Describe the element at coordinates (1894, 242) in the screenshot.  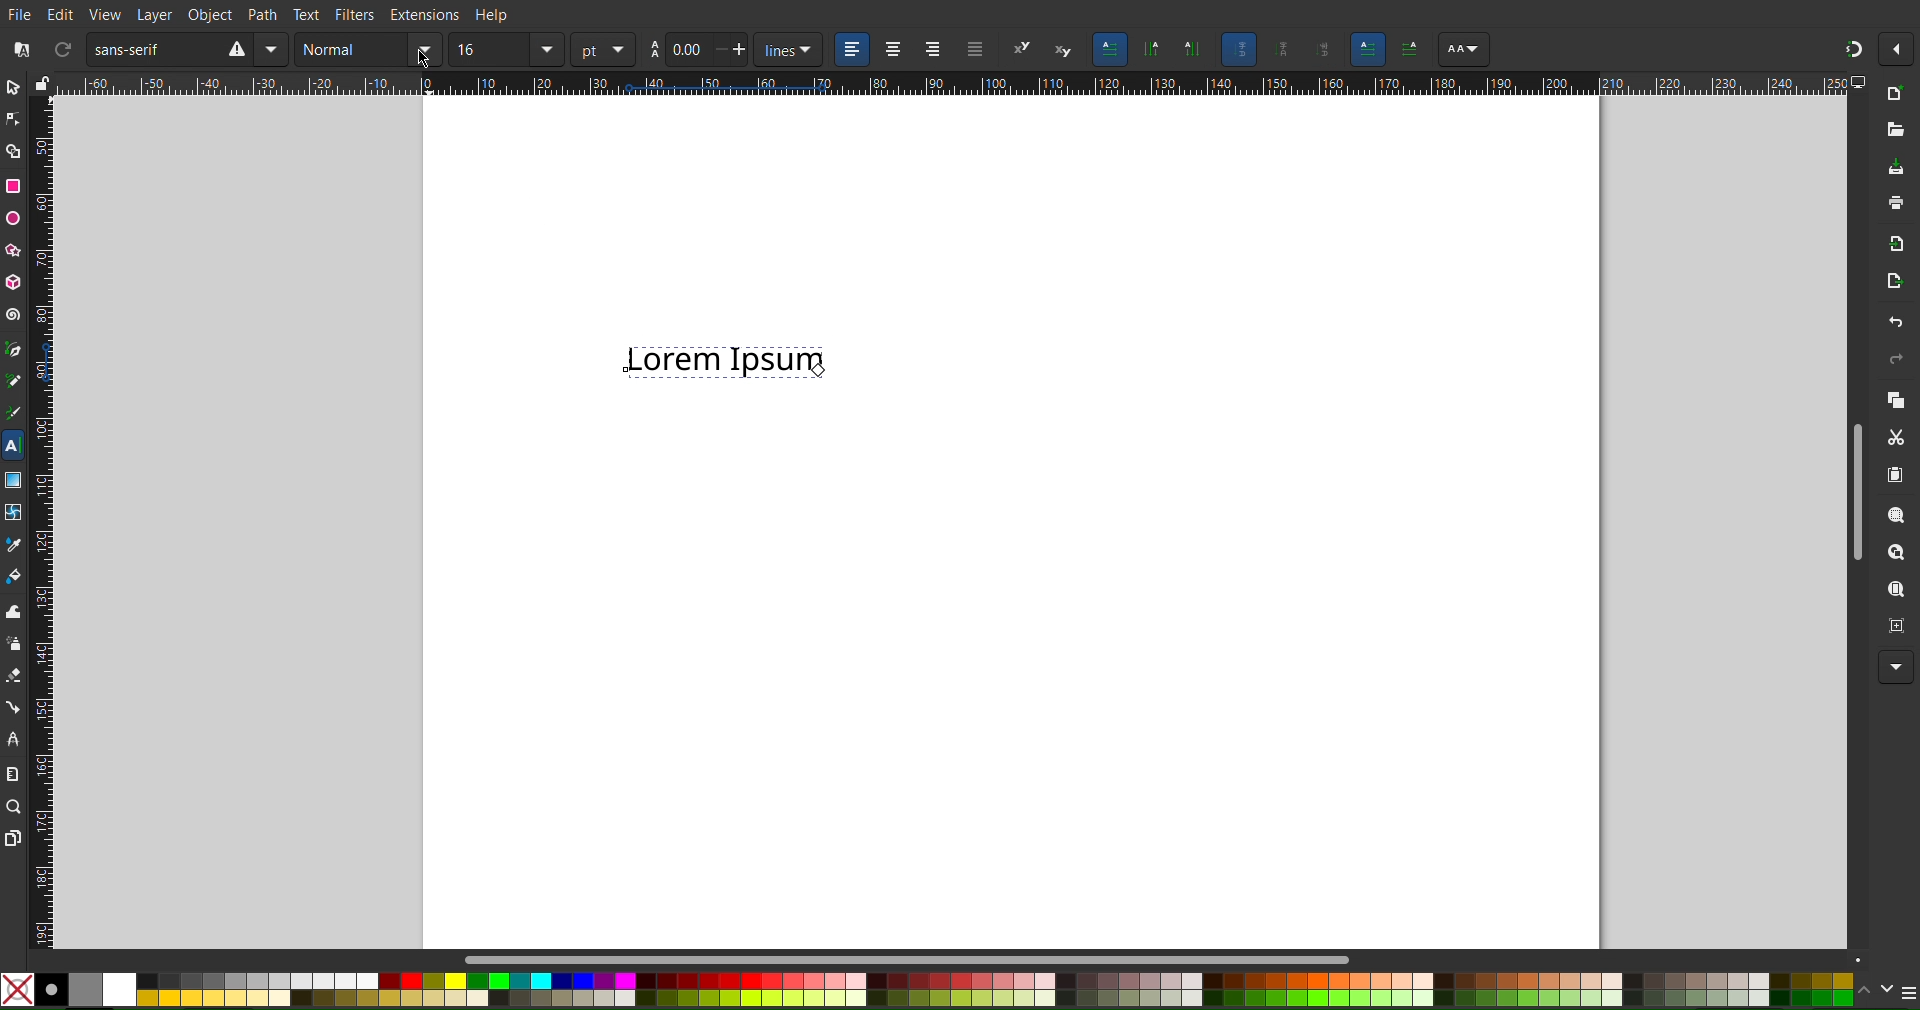
I see `Import BitMap` at that location.